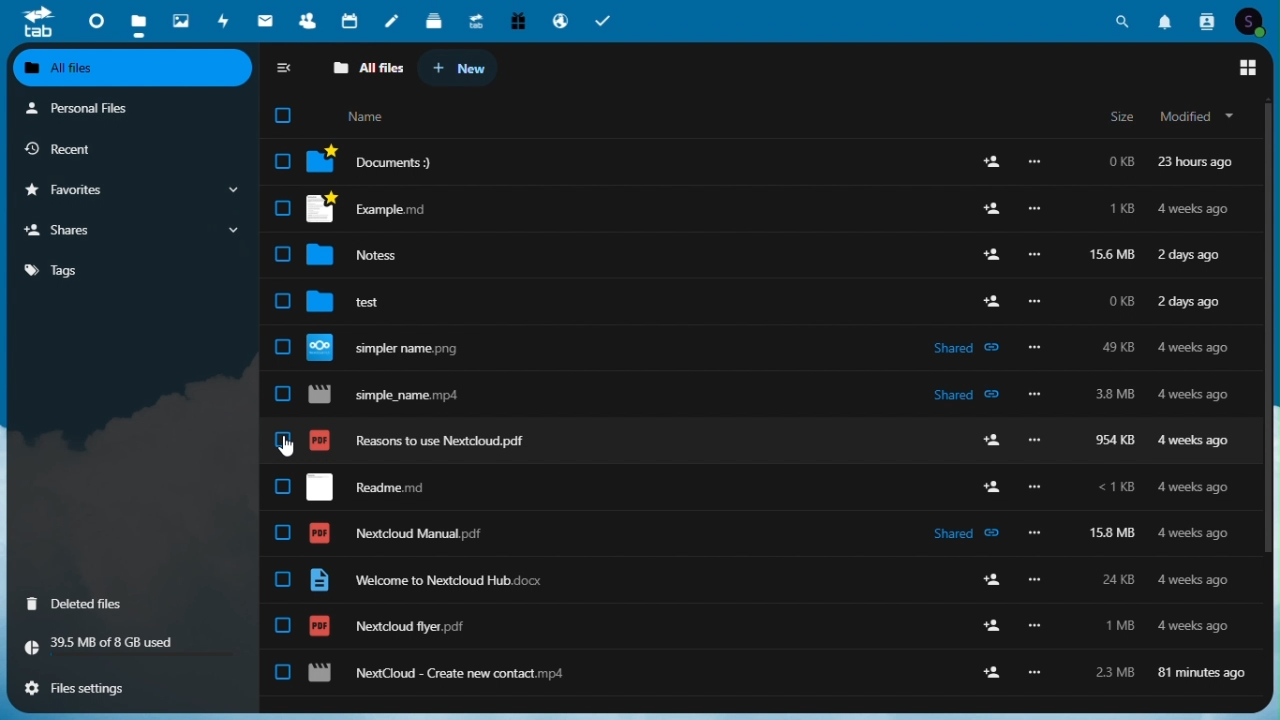 The width and height of the screenshot is (1280, 720). What do you see at coordinates (282, 394) in the screenshot?
I see `check box` at bounding box center [282, 394].